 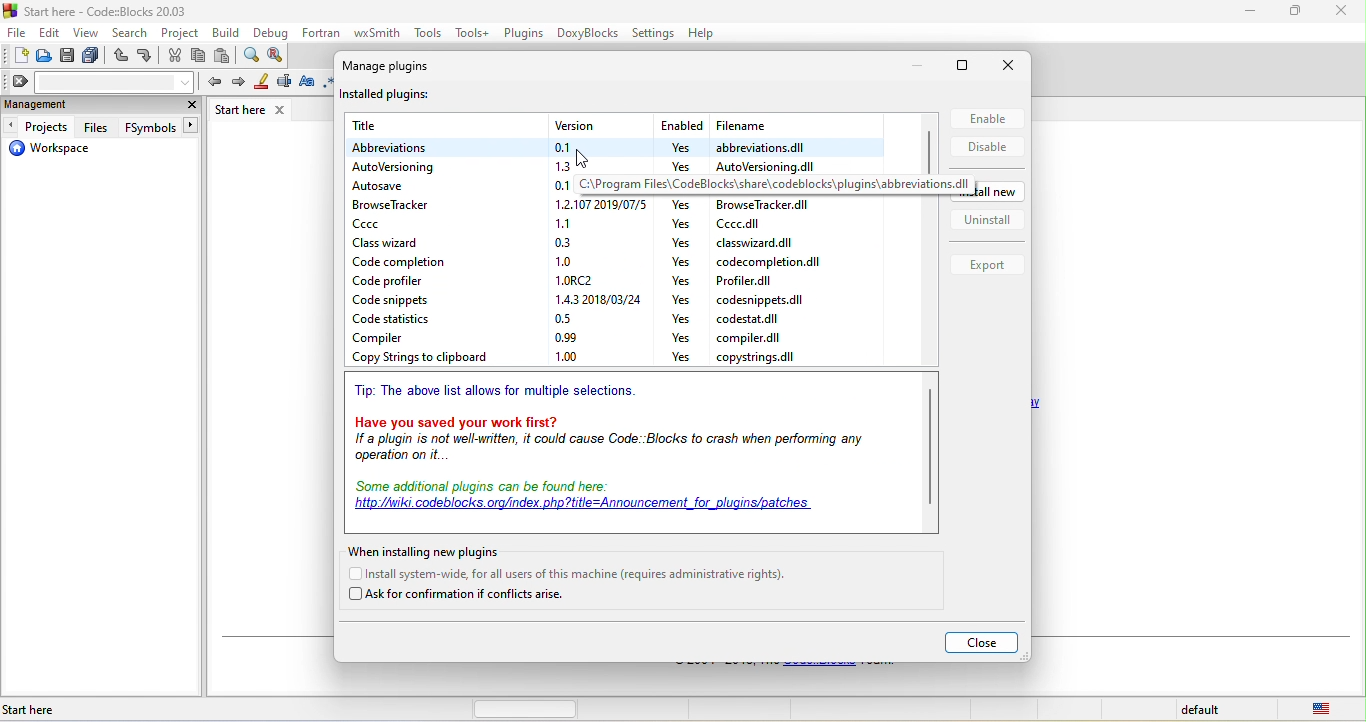 I want to click on ccc, so click(x=419, y=223).